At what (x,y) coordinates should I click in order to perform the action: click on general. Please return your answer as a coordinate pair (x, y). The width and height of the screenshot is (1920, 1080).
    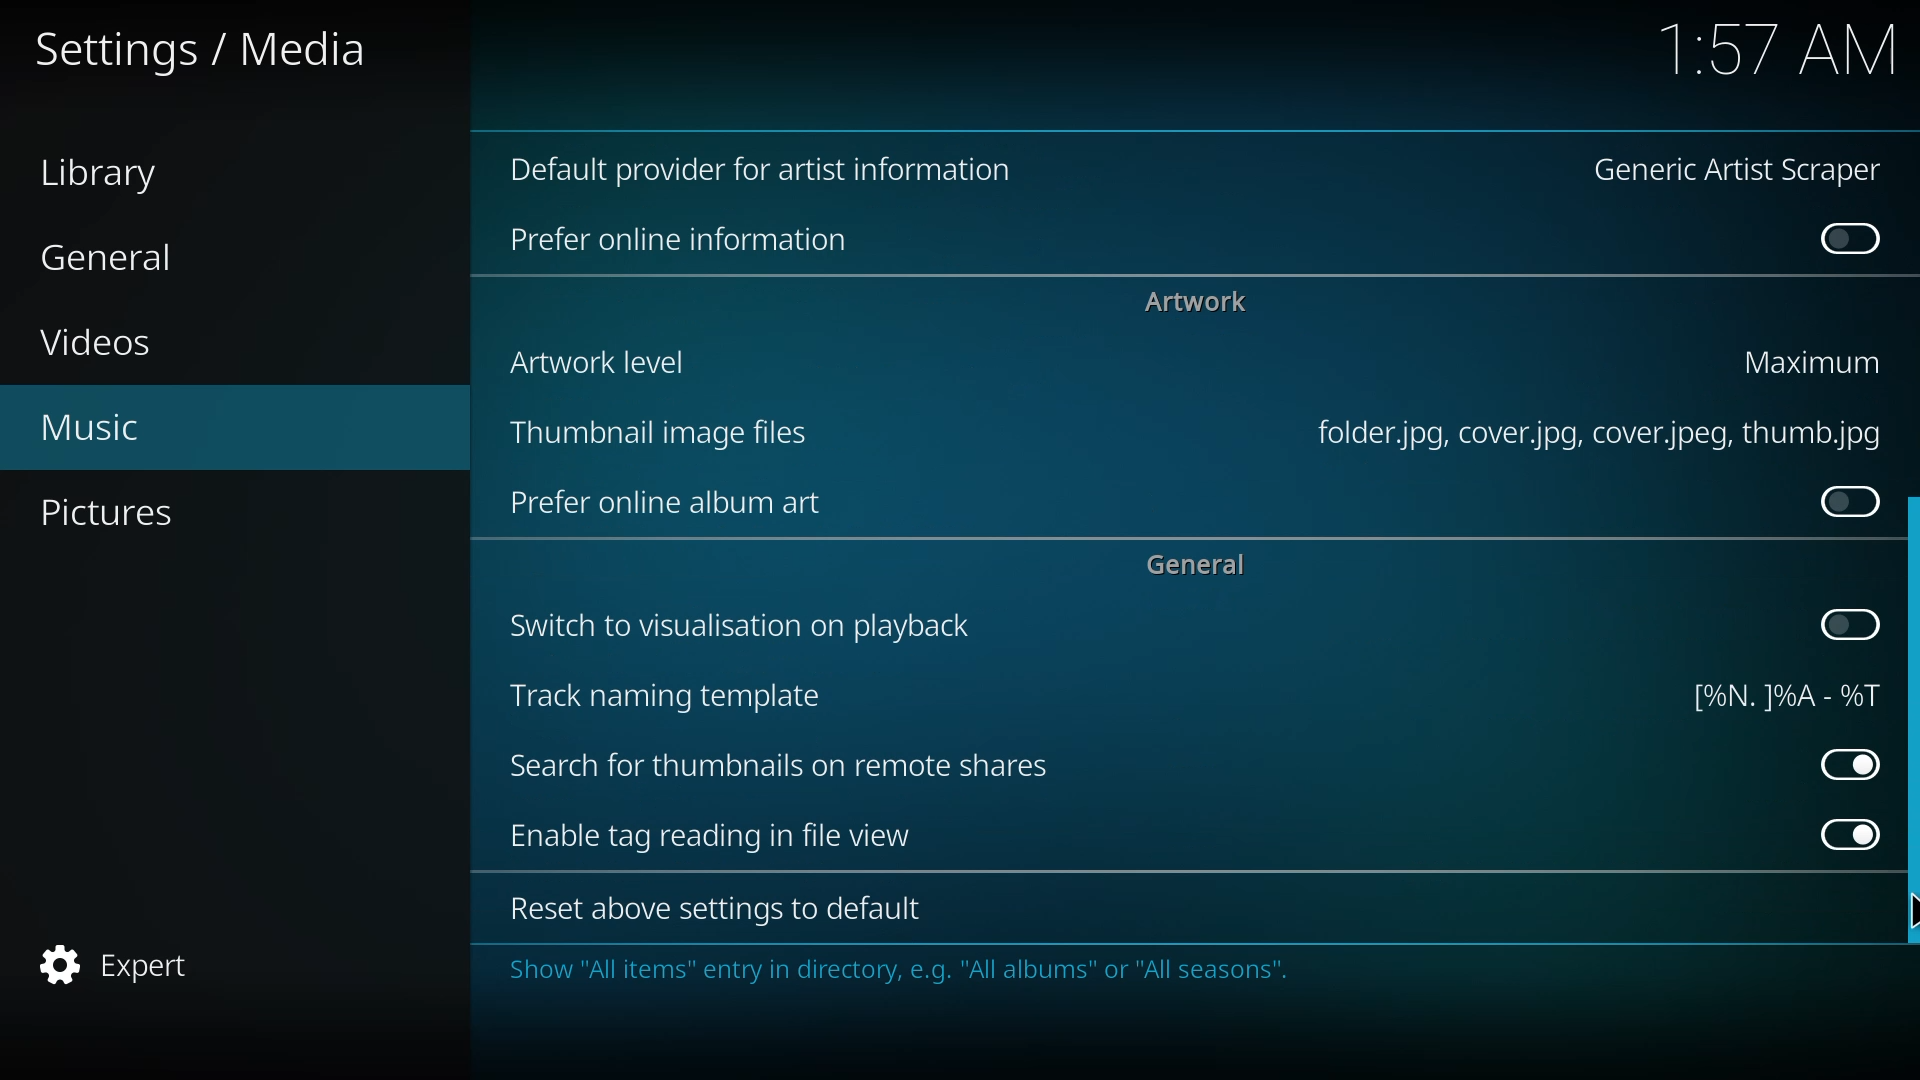
    Looking at the image, I should click on (109, 258).